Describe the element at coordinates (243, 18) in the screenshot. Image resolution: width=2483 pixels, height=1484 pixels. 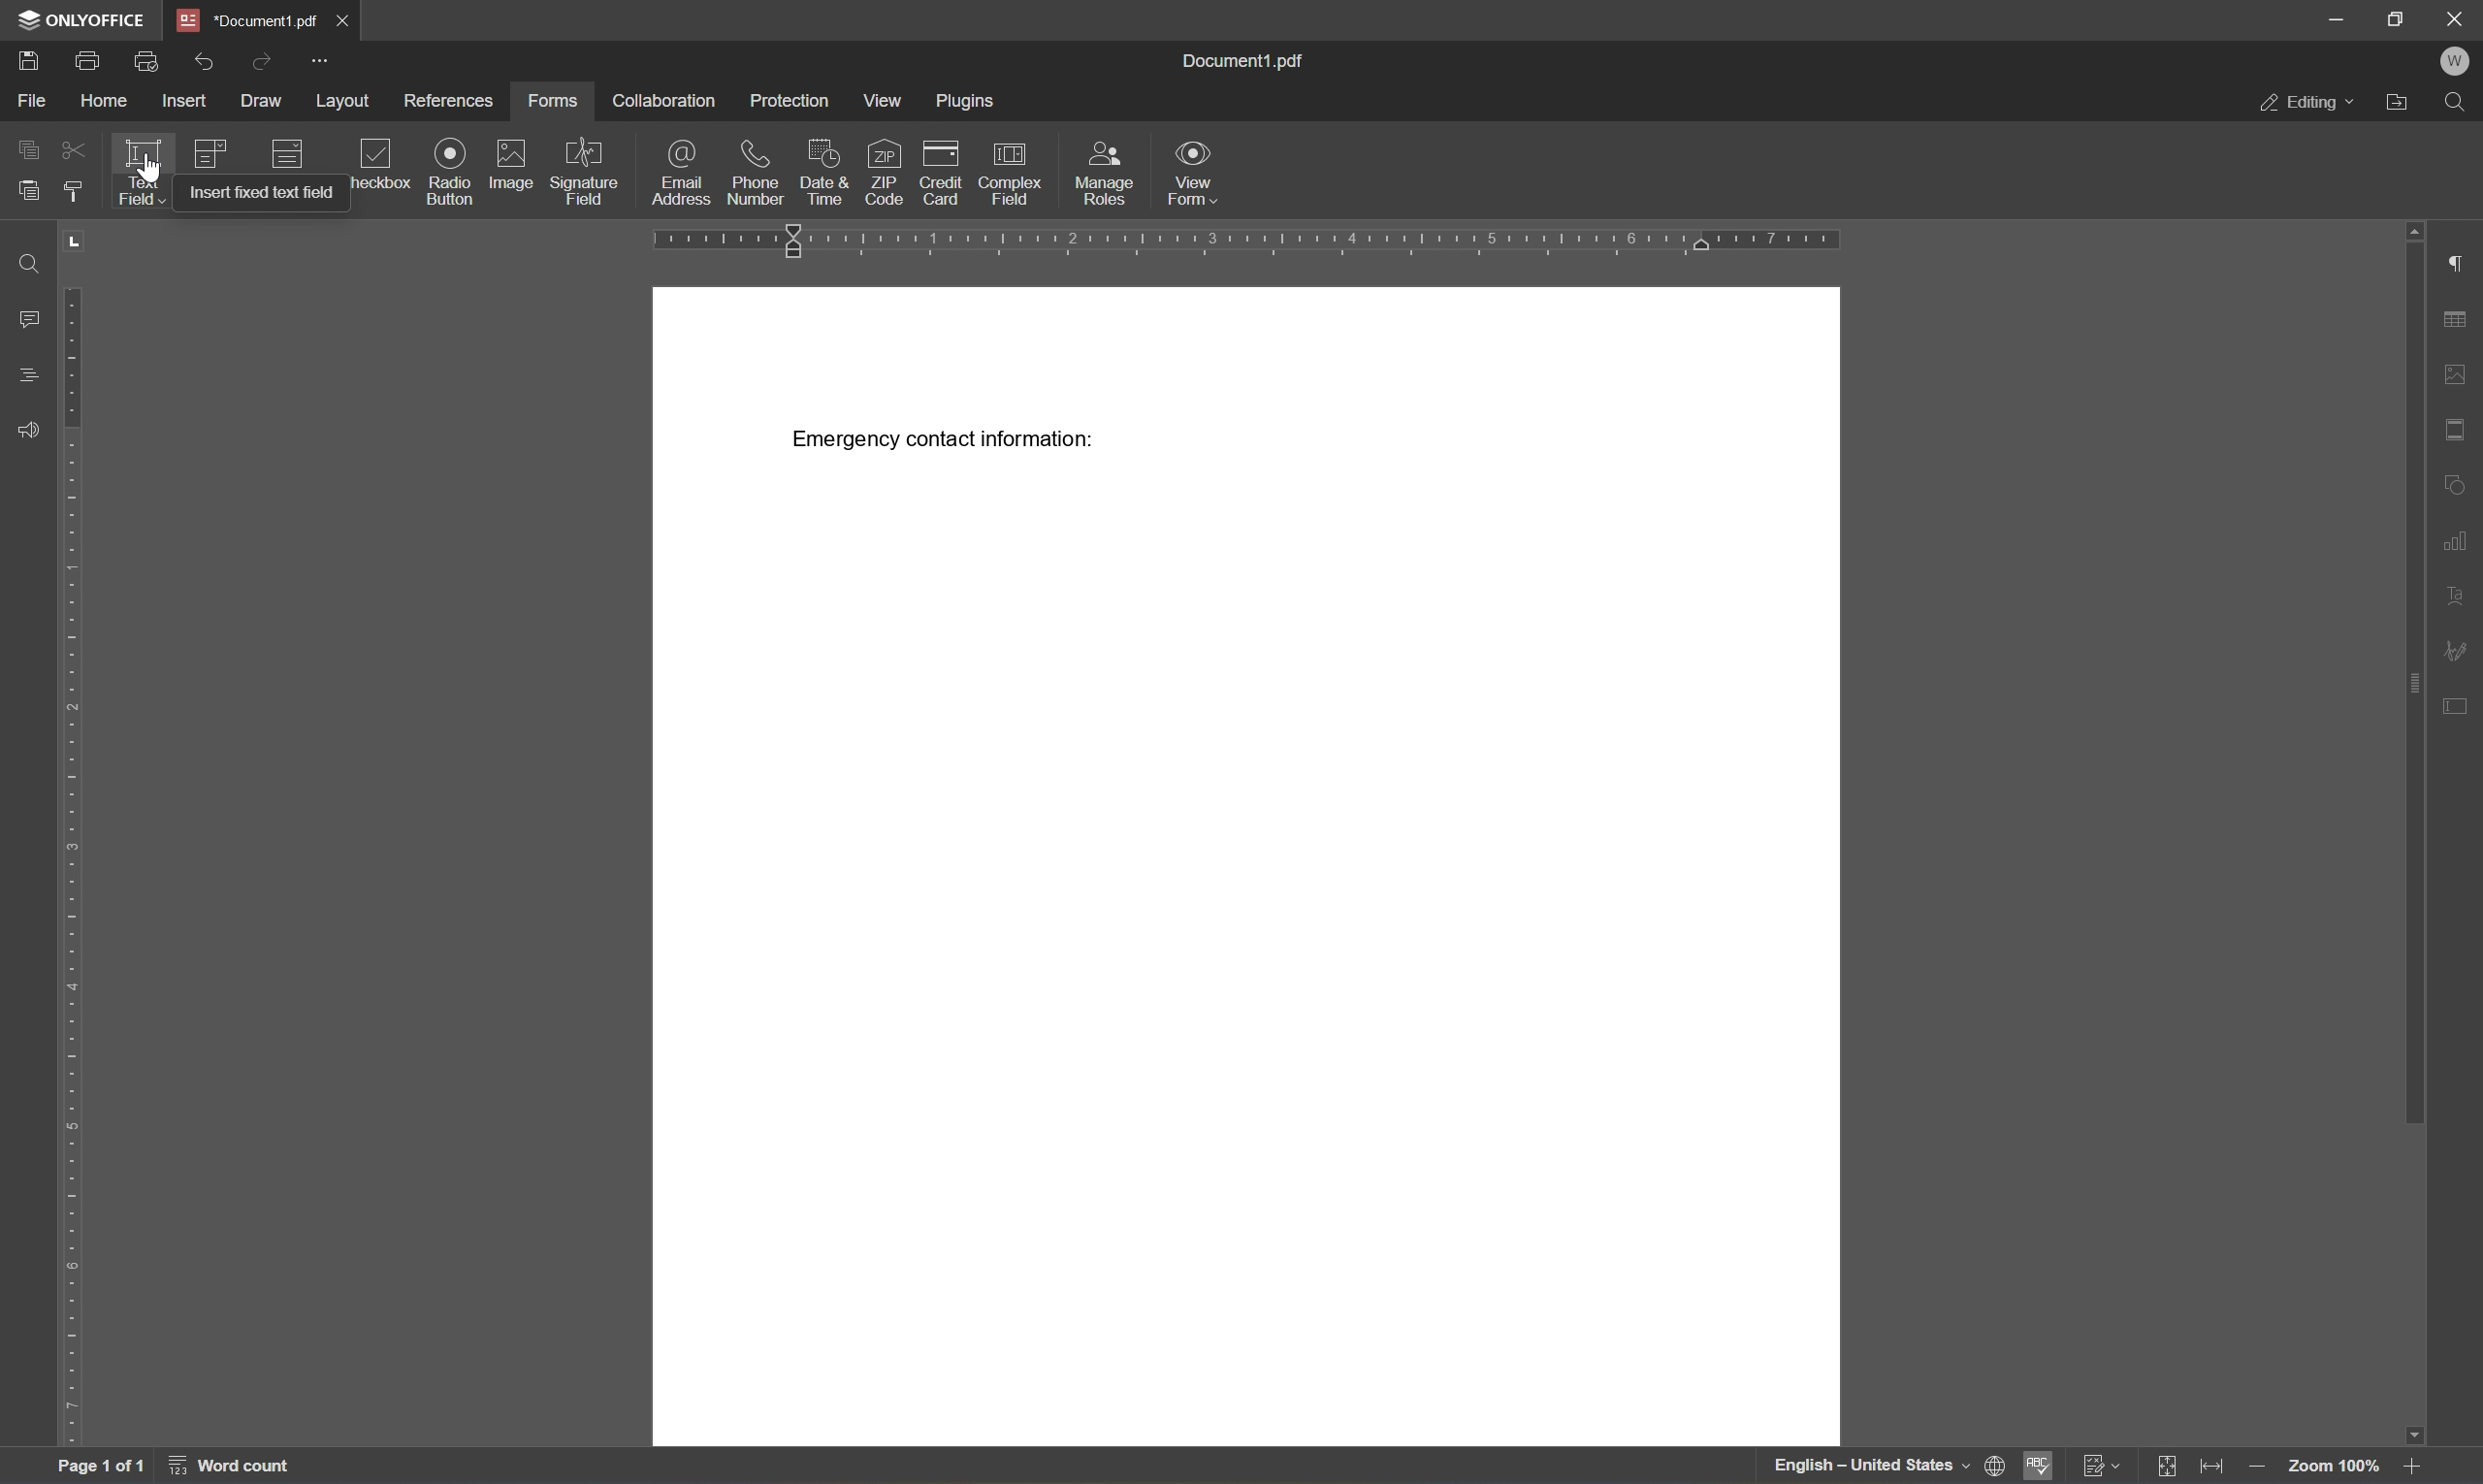
I see `*document1.pdf` at that location.